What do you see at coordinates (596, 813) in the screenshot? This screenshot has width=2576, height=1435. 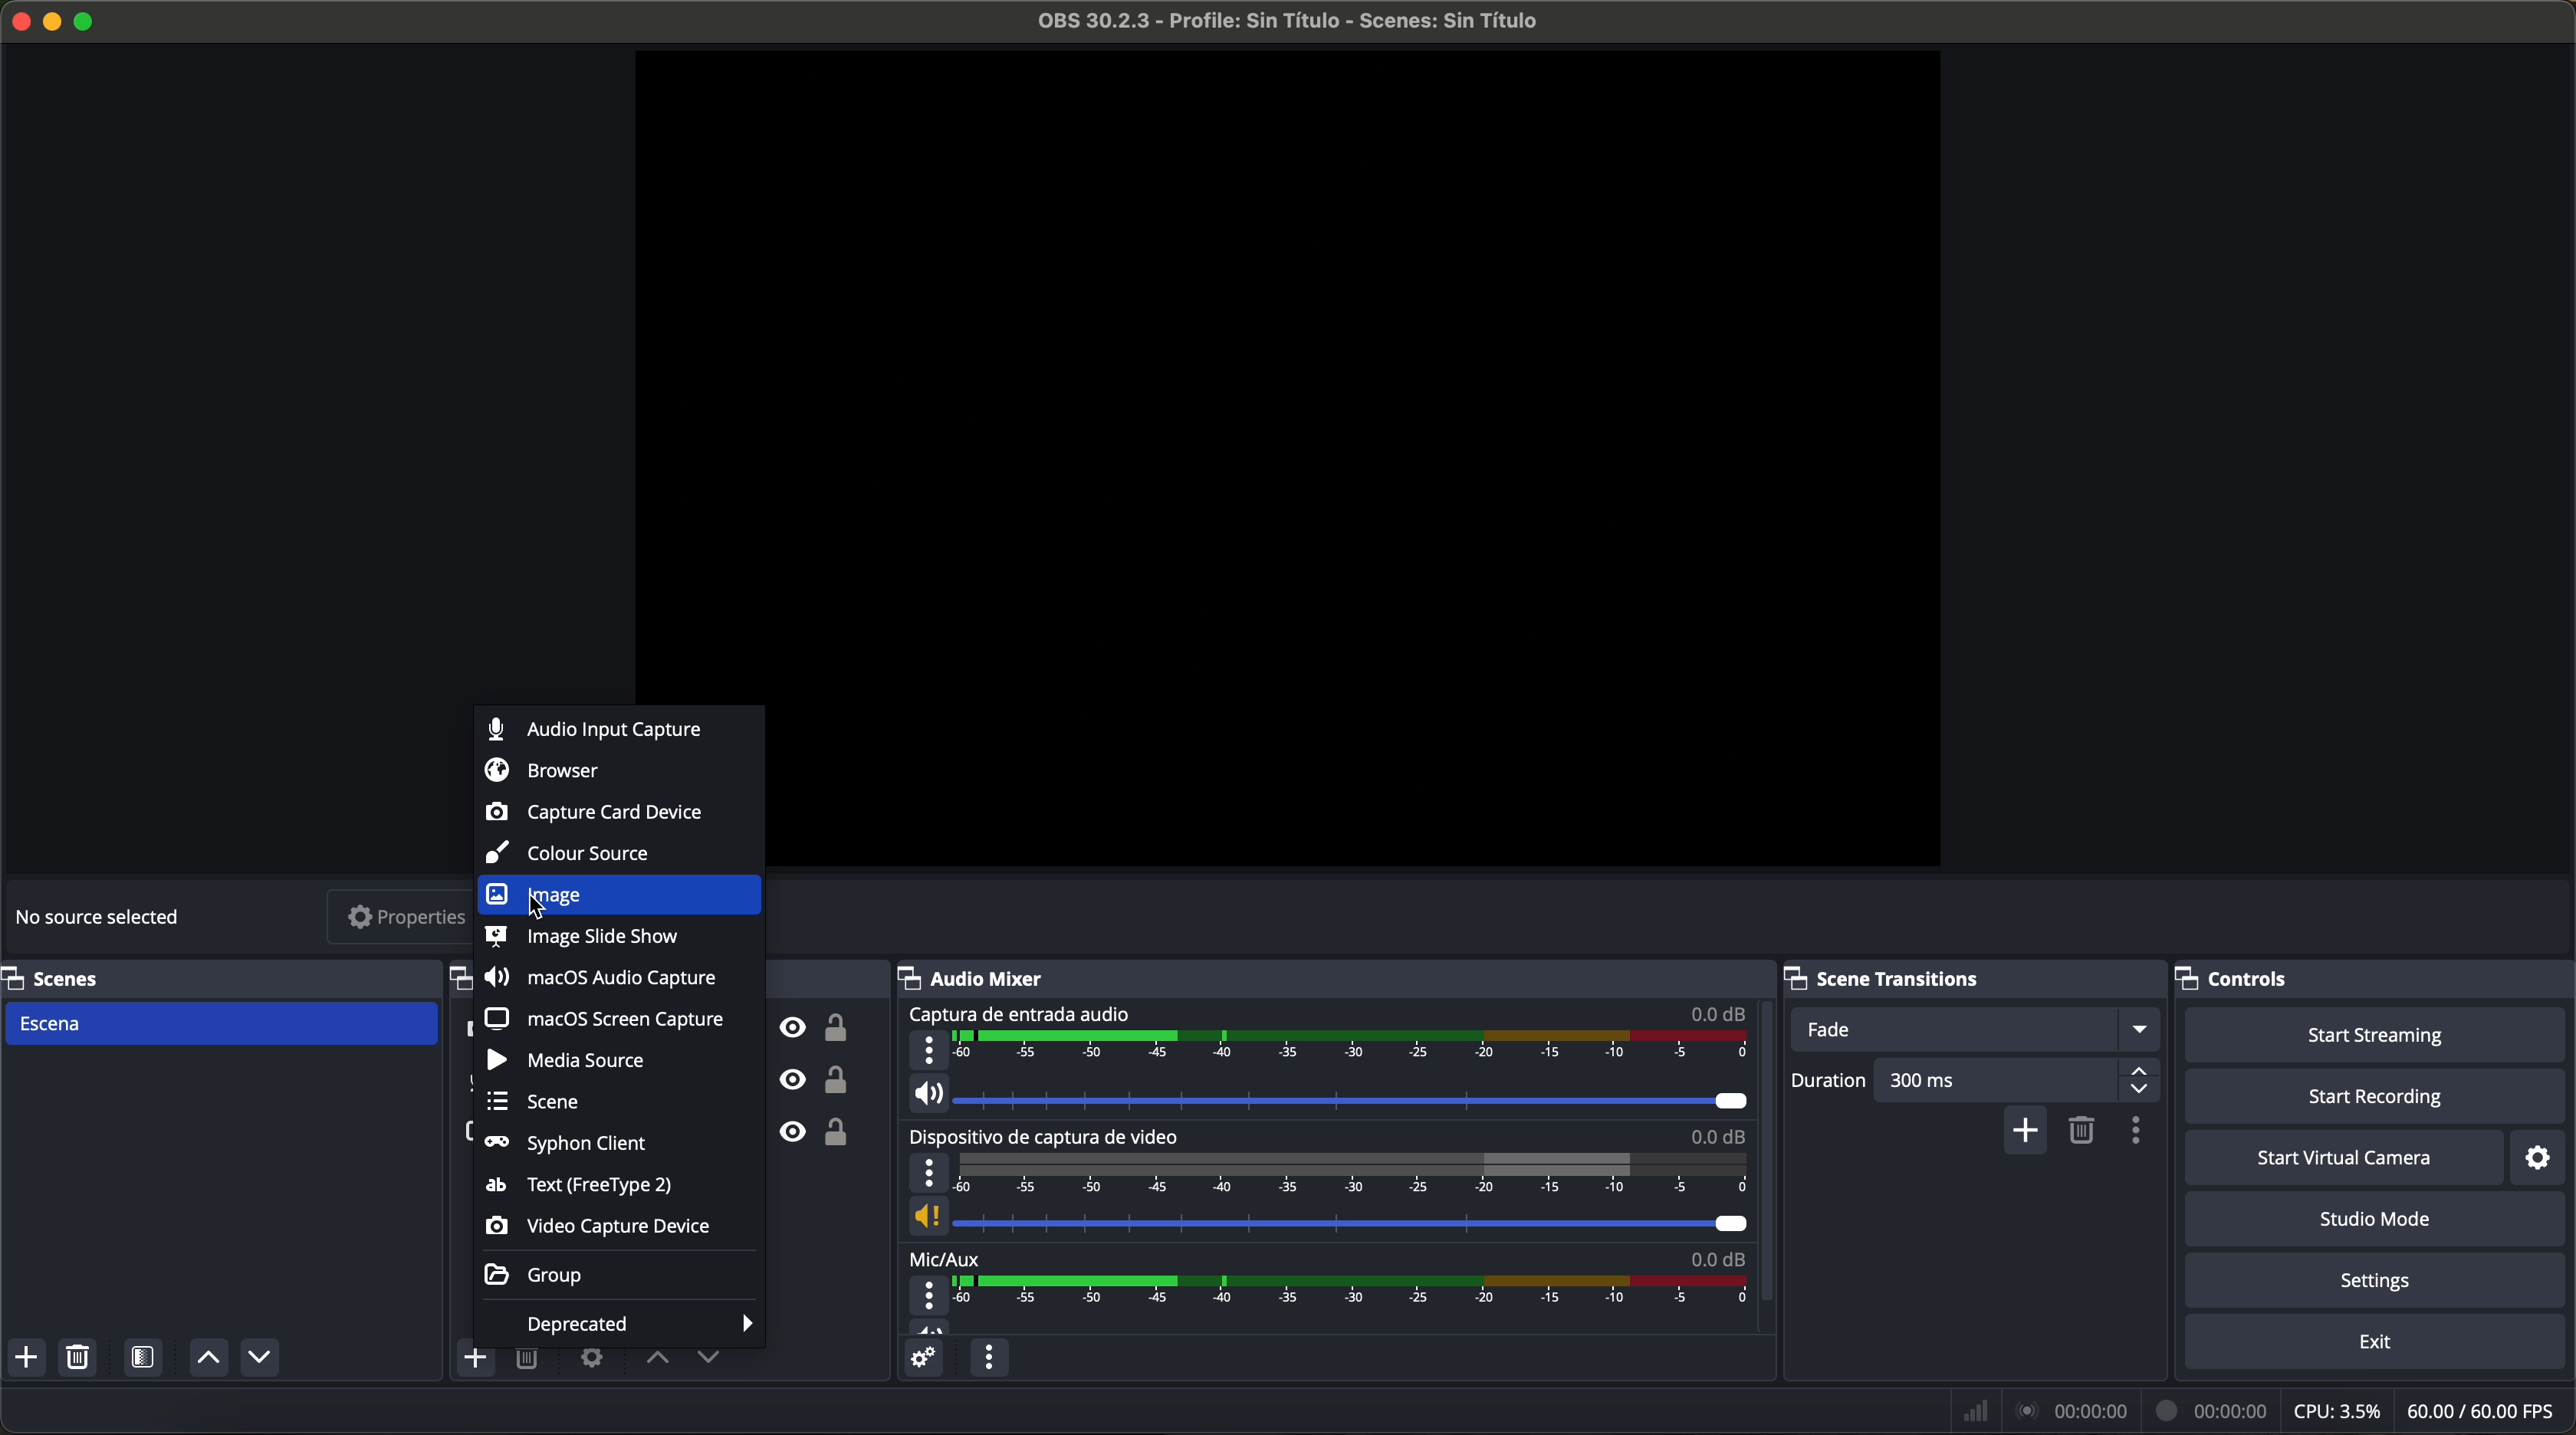 I see `capture card device` at bounding box center [596, 813].